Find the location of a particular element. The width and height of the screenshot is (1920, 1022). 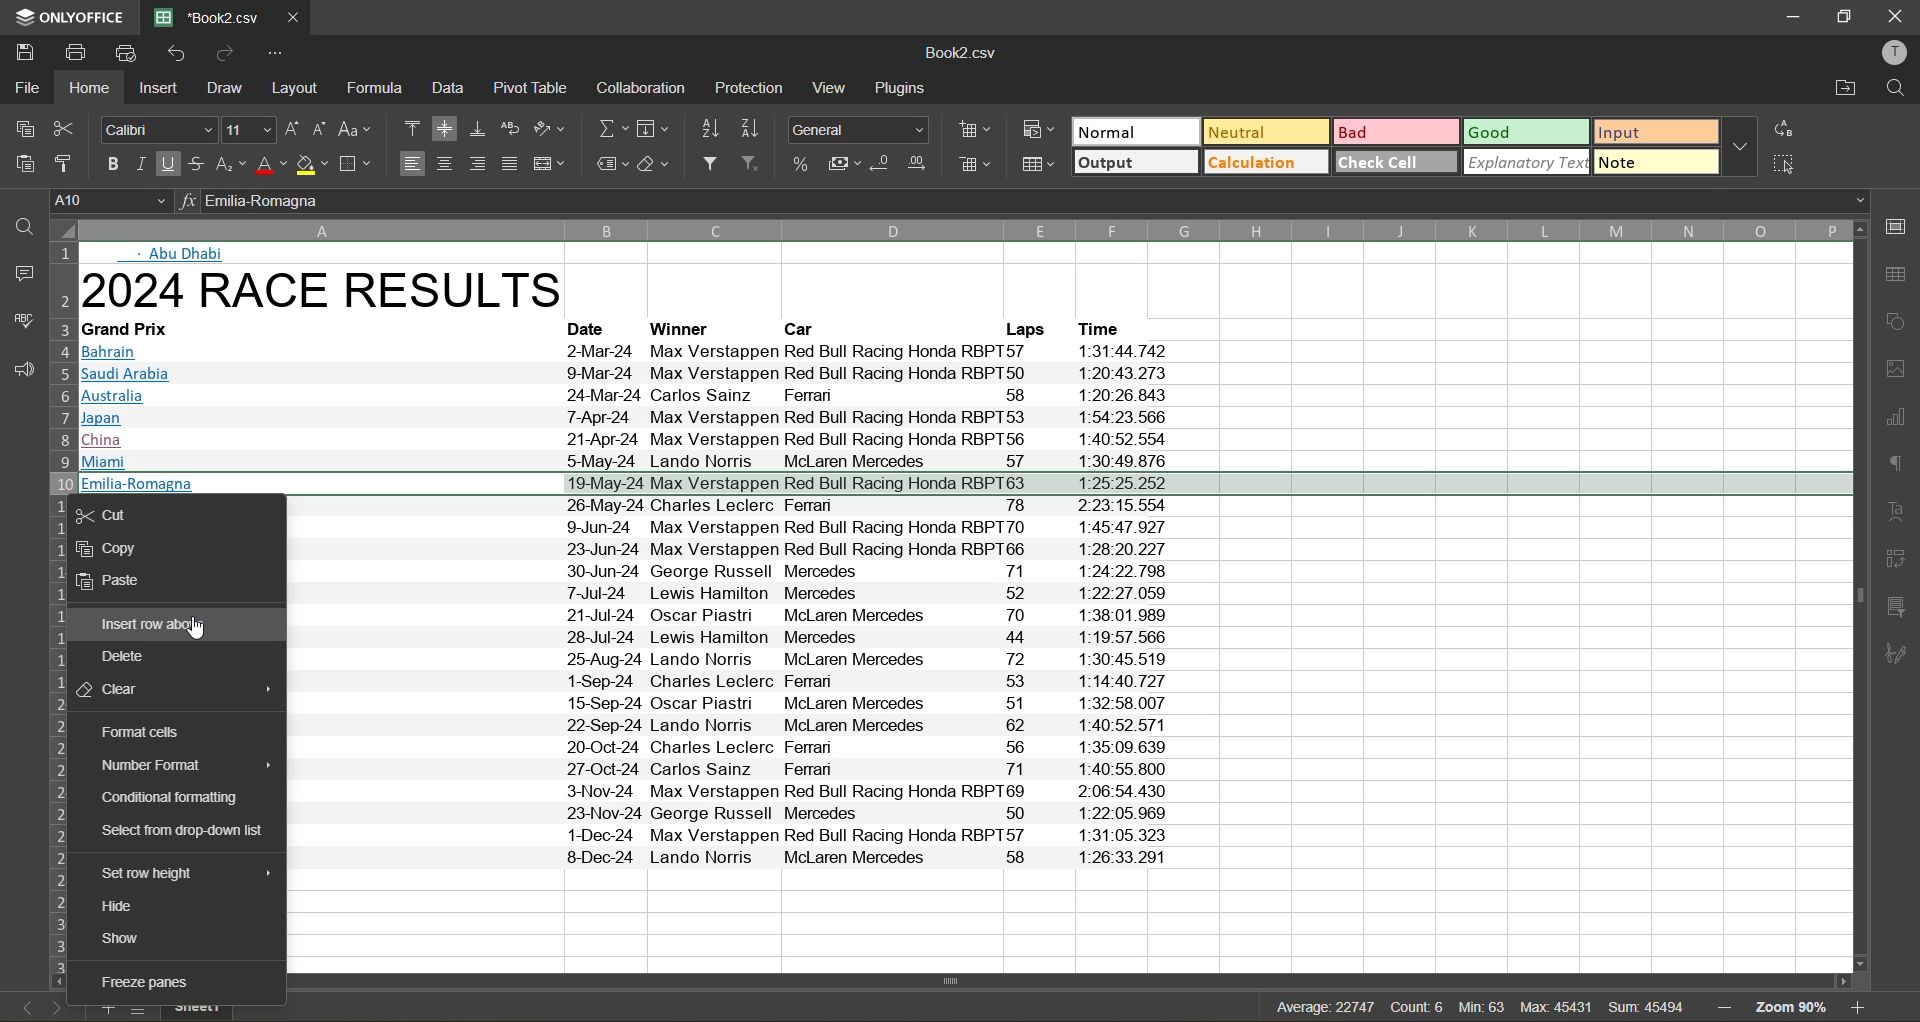

plugins is located at coordinates (905, 88).